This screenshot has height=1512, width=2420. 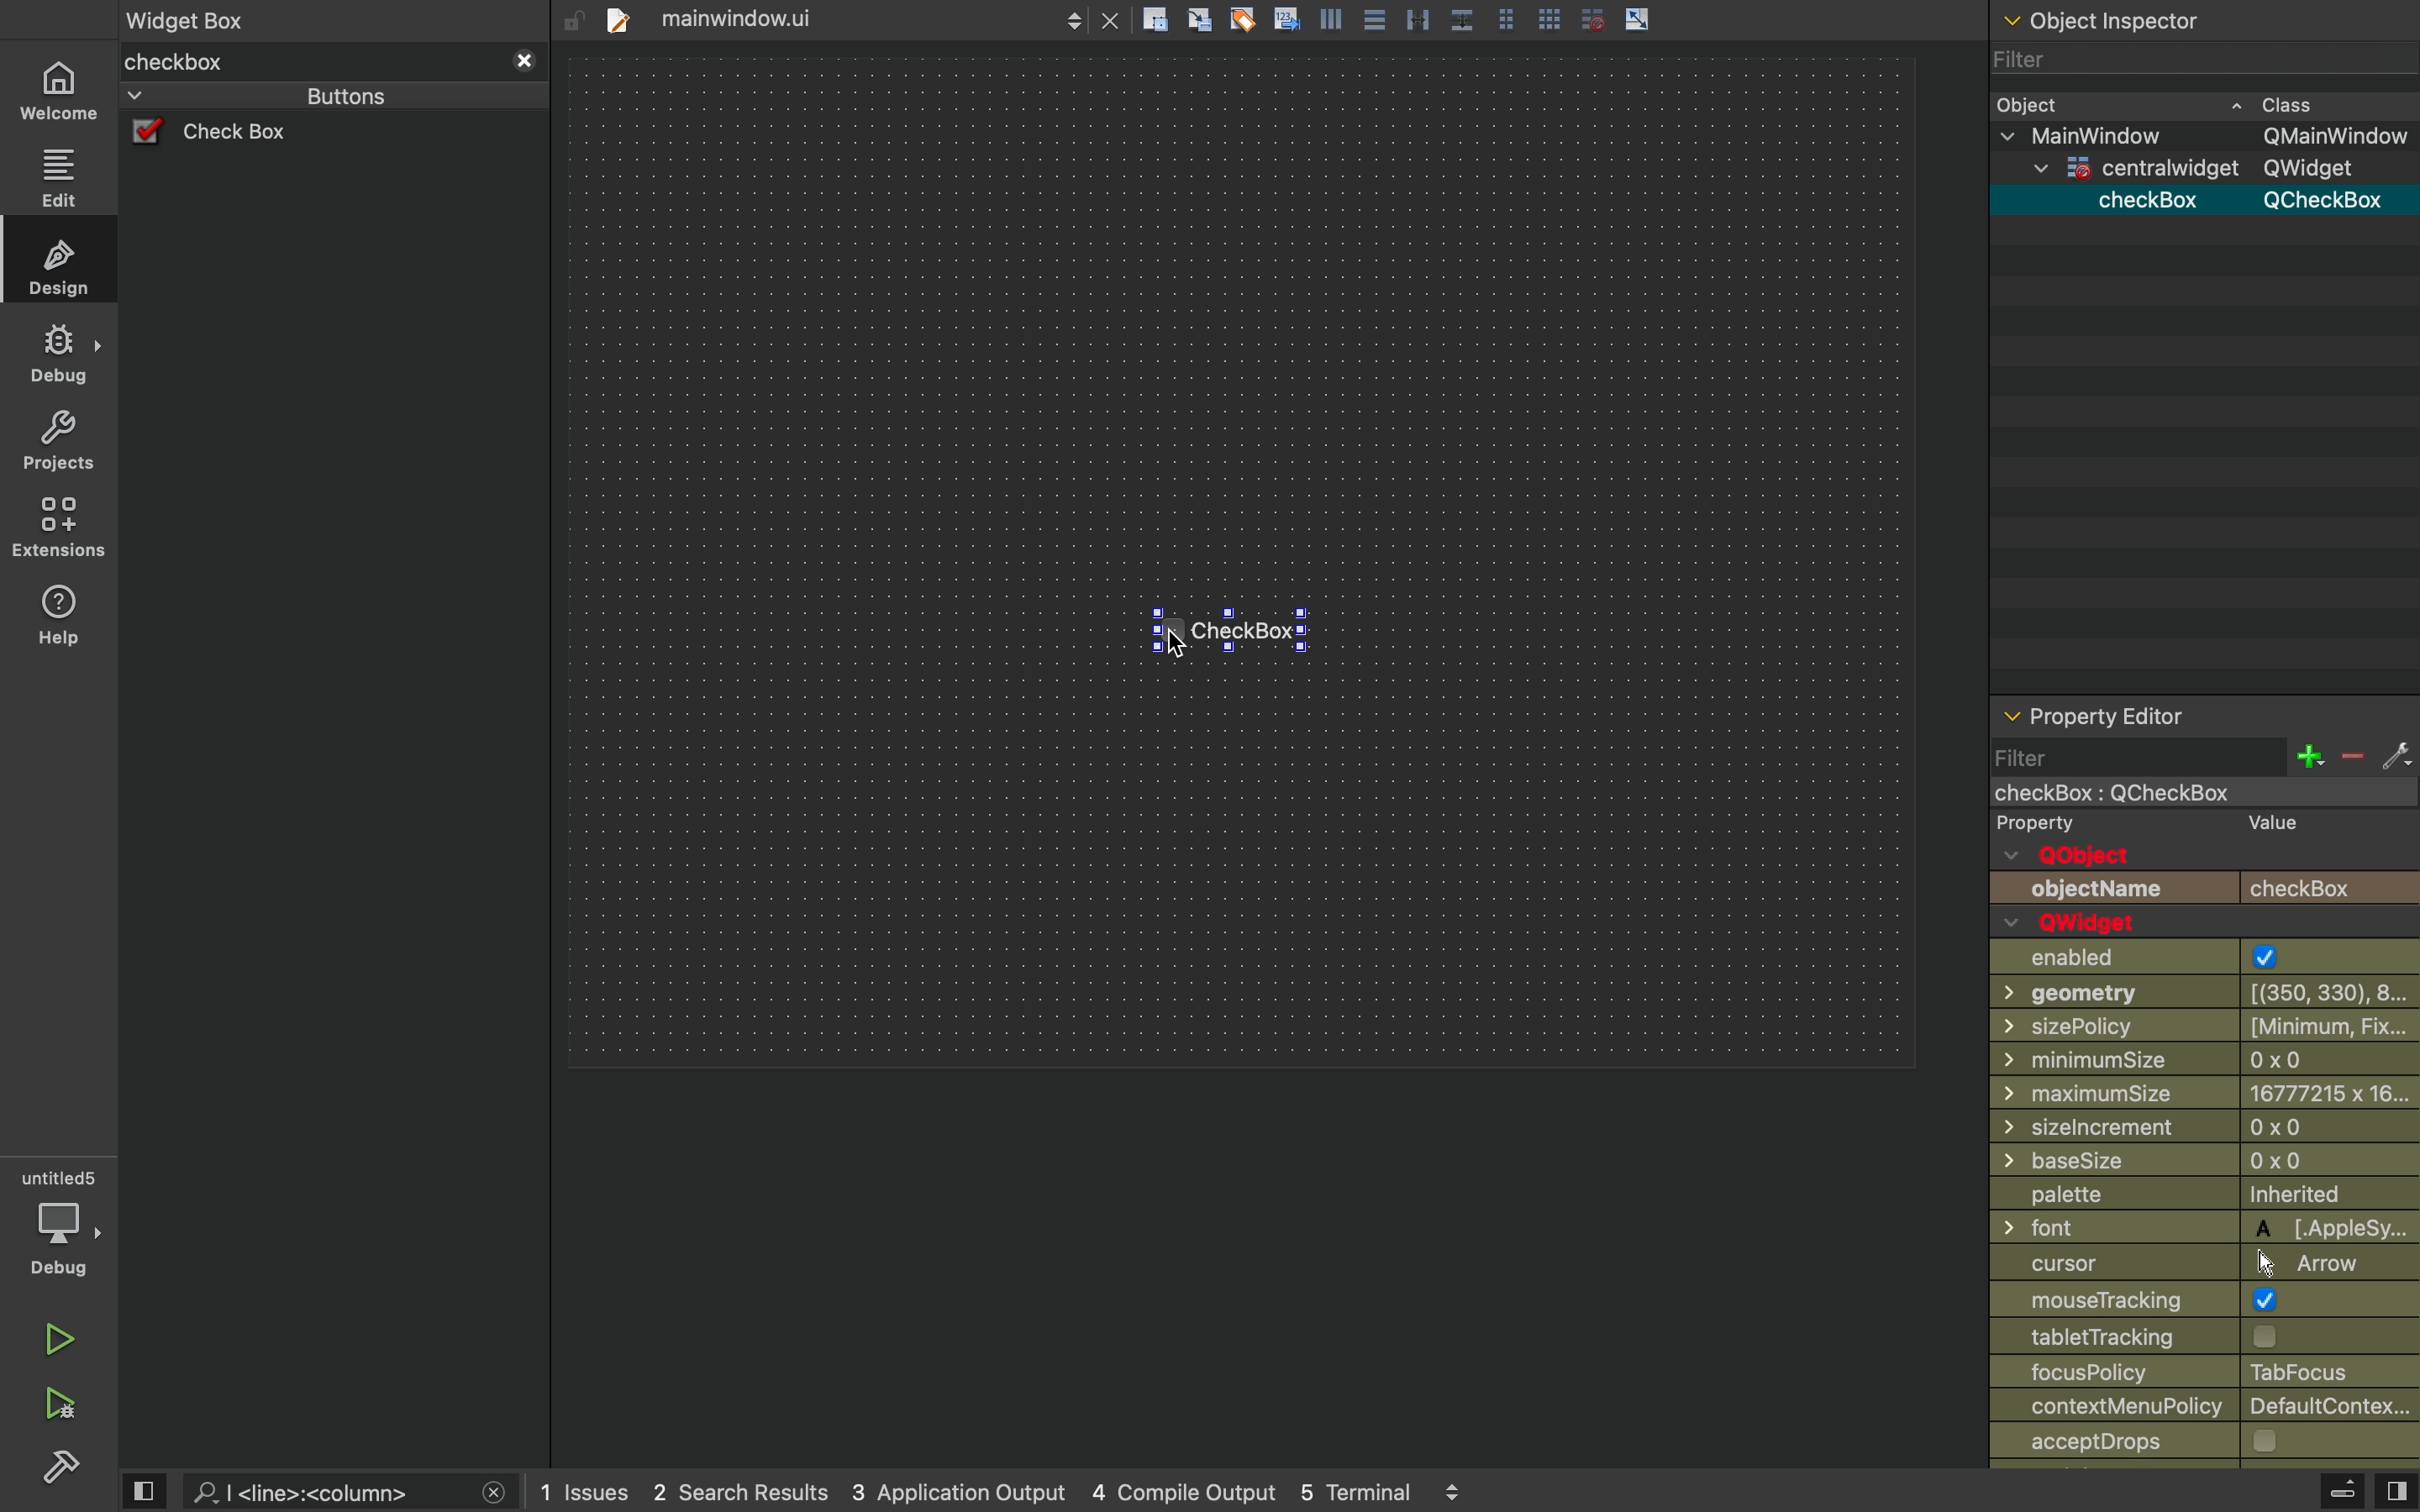 What do you see at coordinates (2209, 991) in the screenshot?
I see `geometry` at bounding box center [2209, 991].